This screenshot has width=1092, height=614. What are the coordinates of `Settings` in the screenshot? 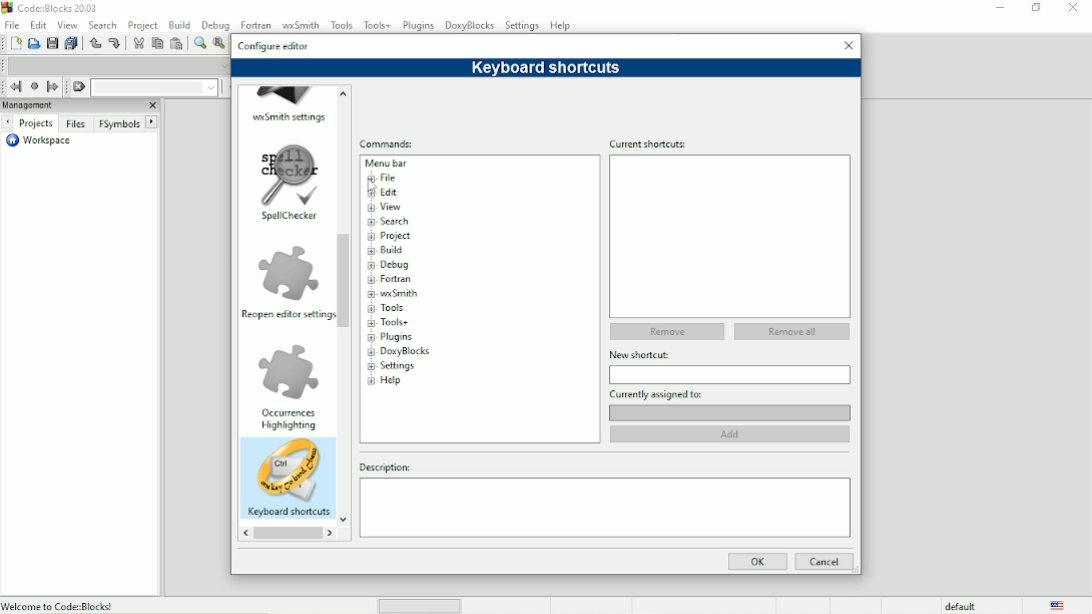 It's located at (401, 367).